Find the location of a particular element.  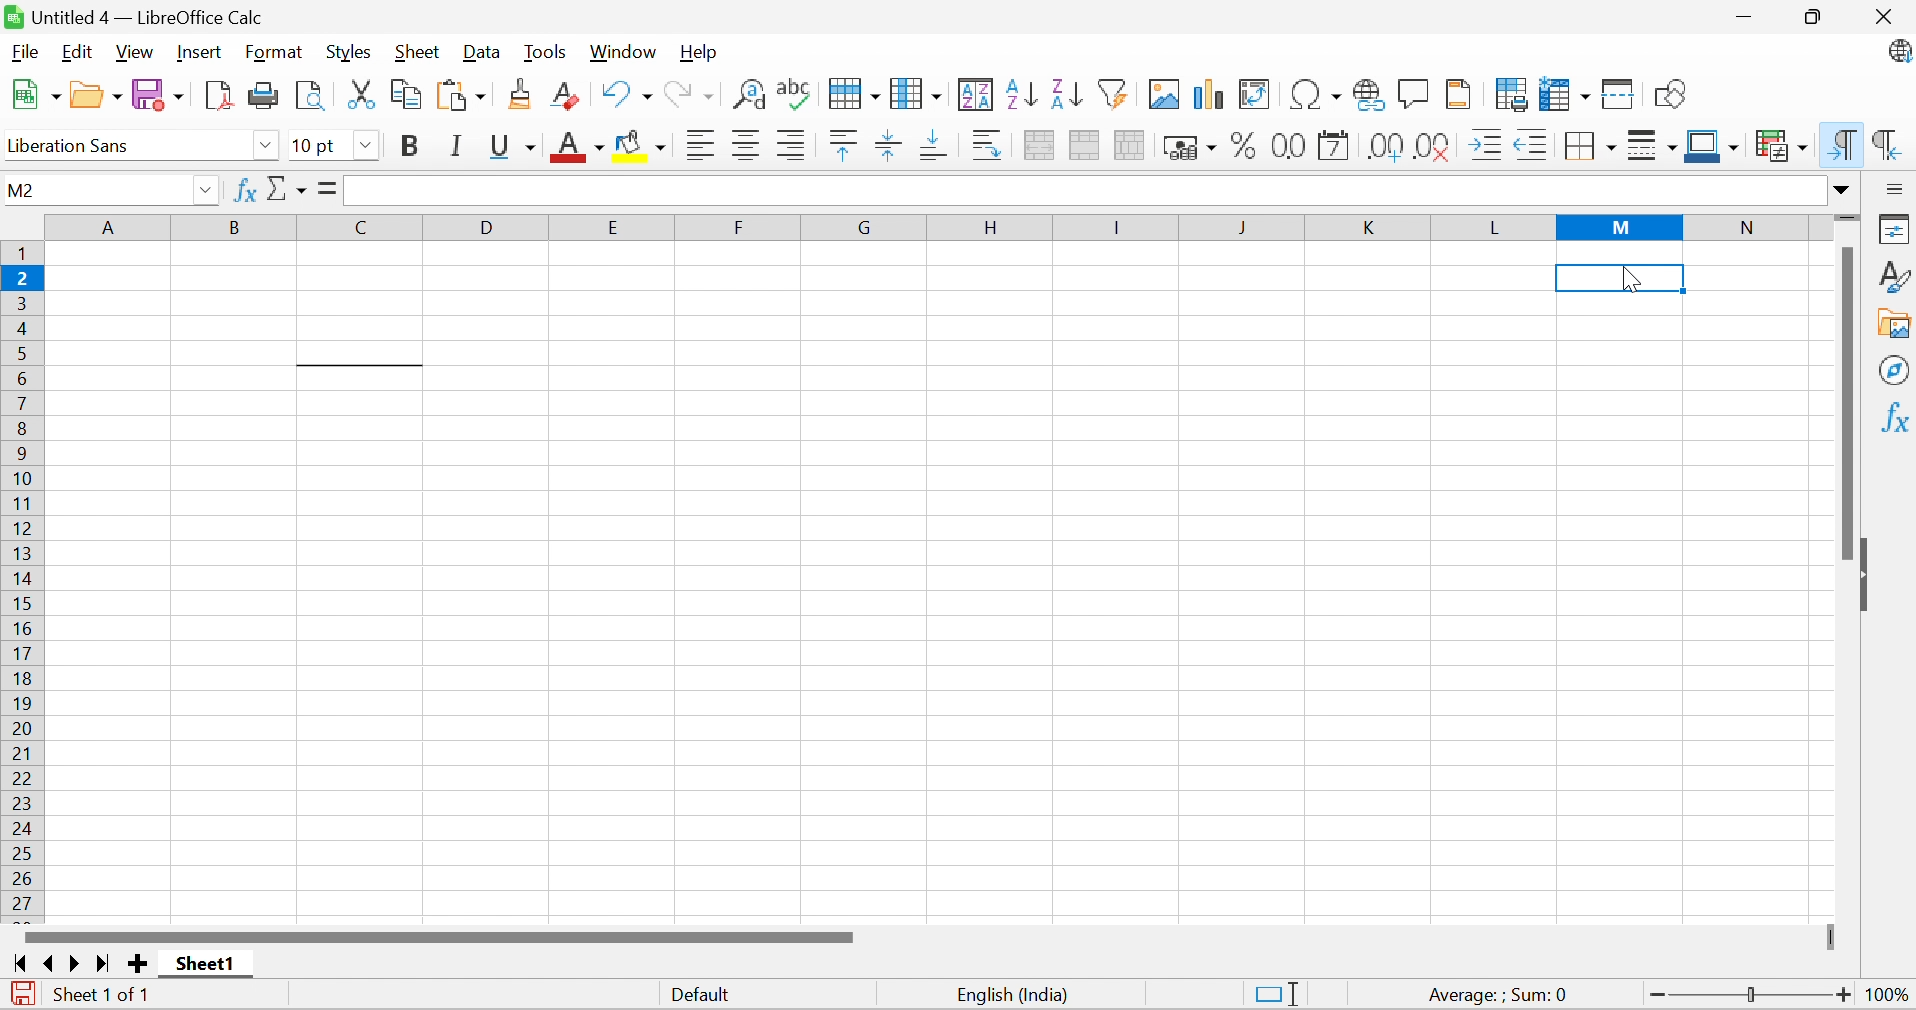

Border color is located at coordinates (1711, 147).